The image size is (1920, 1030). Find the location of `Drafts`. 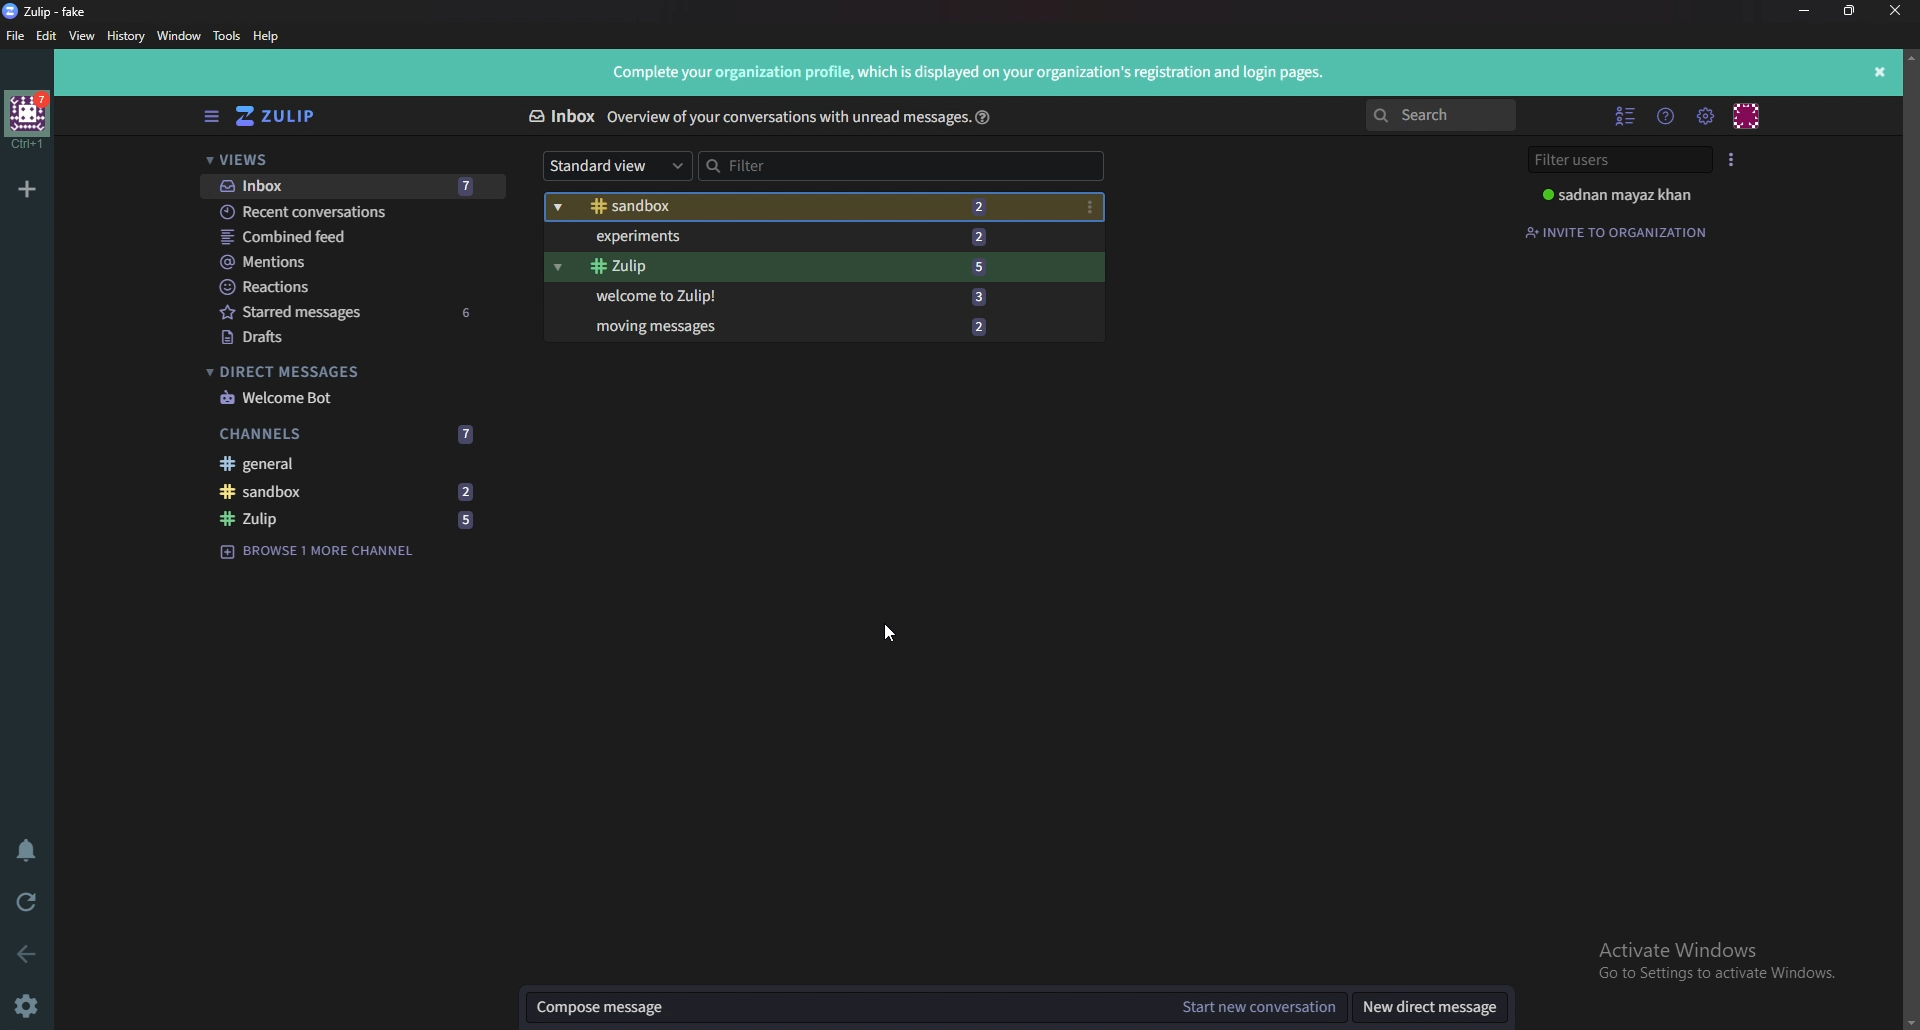

Drafts is located at coordinates (341, 337).